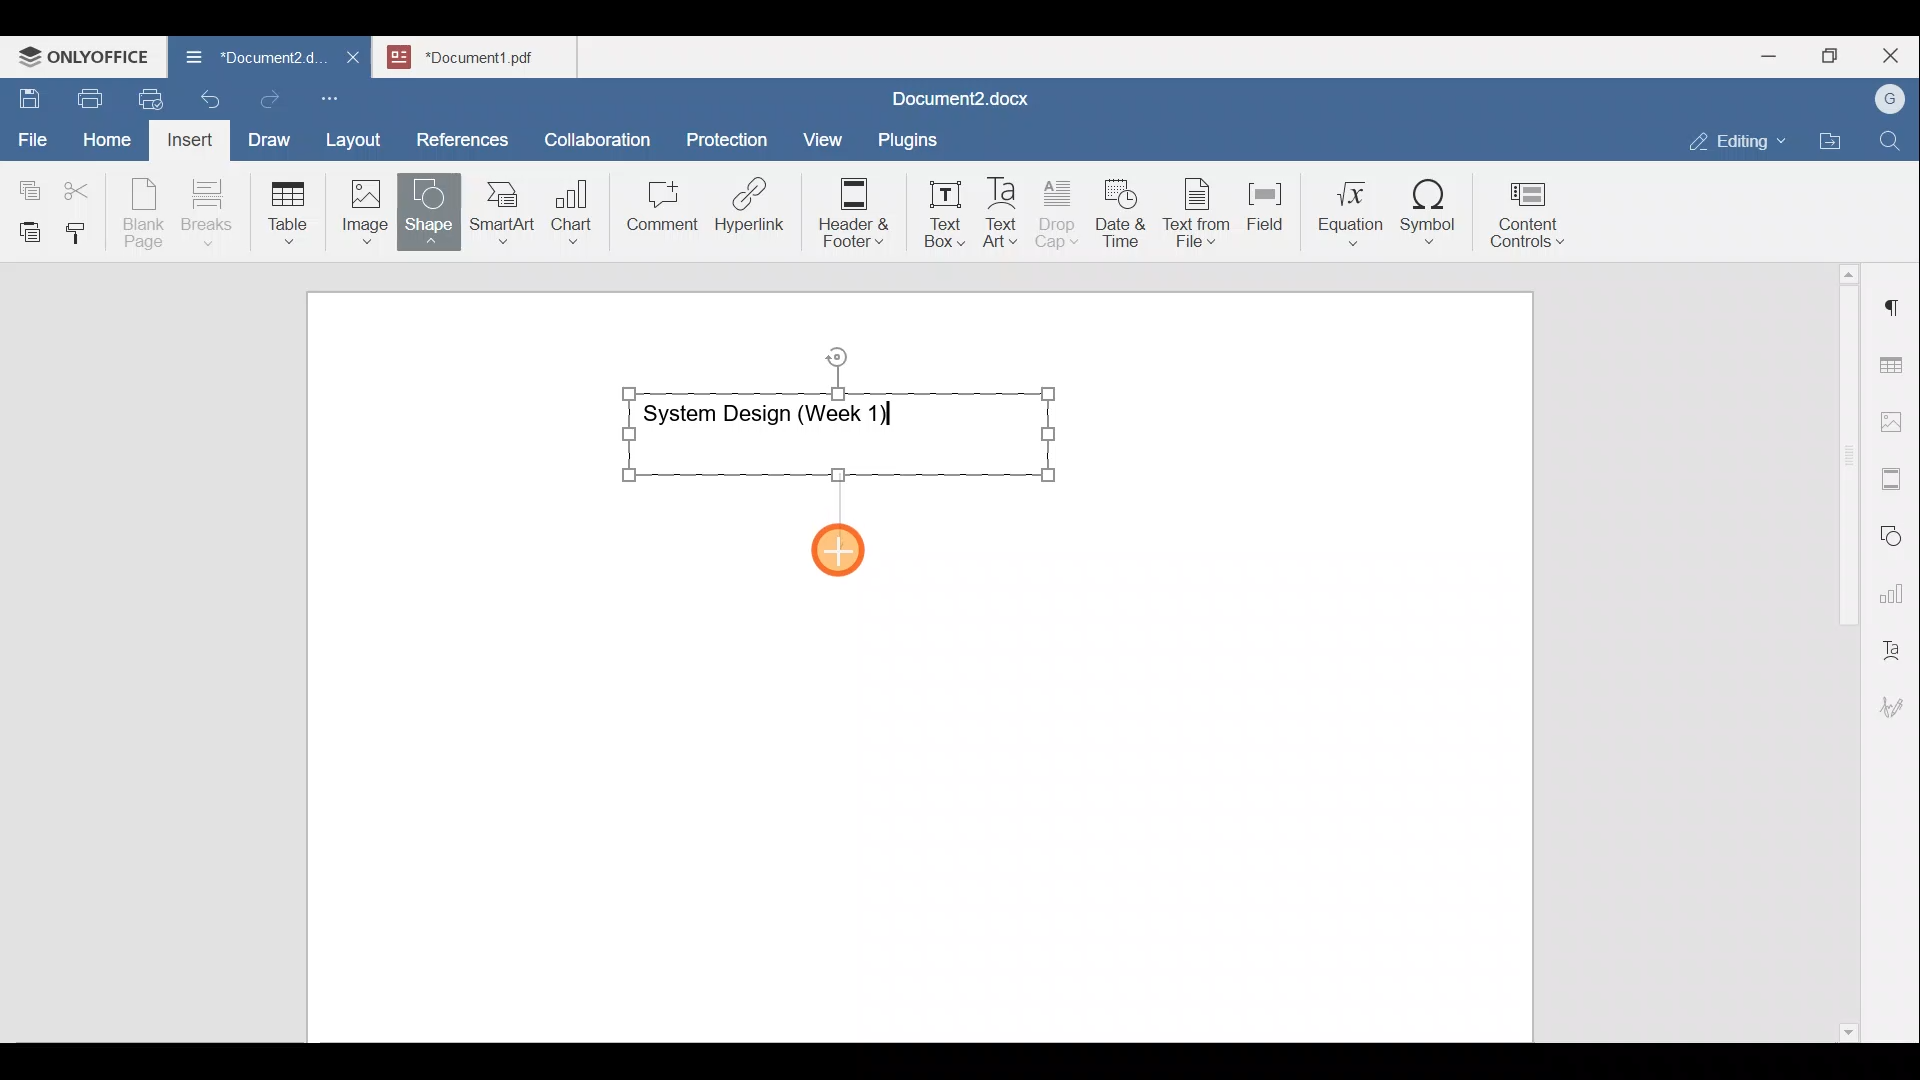 Image resolution: width=1920 pixels, height=1080 pixels. What do you see at coordinates (1895, 474) in the screenshot?
I see `Headers & footers` at bounding box center [1895, 474].